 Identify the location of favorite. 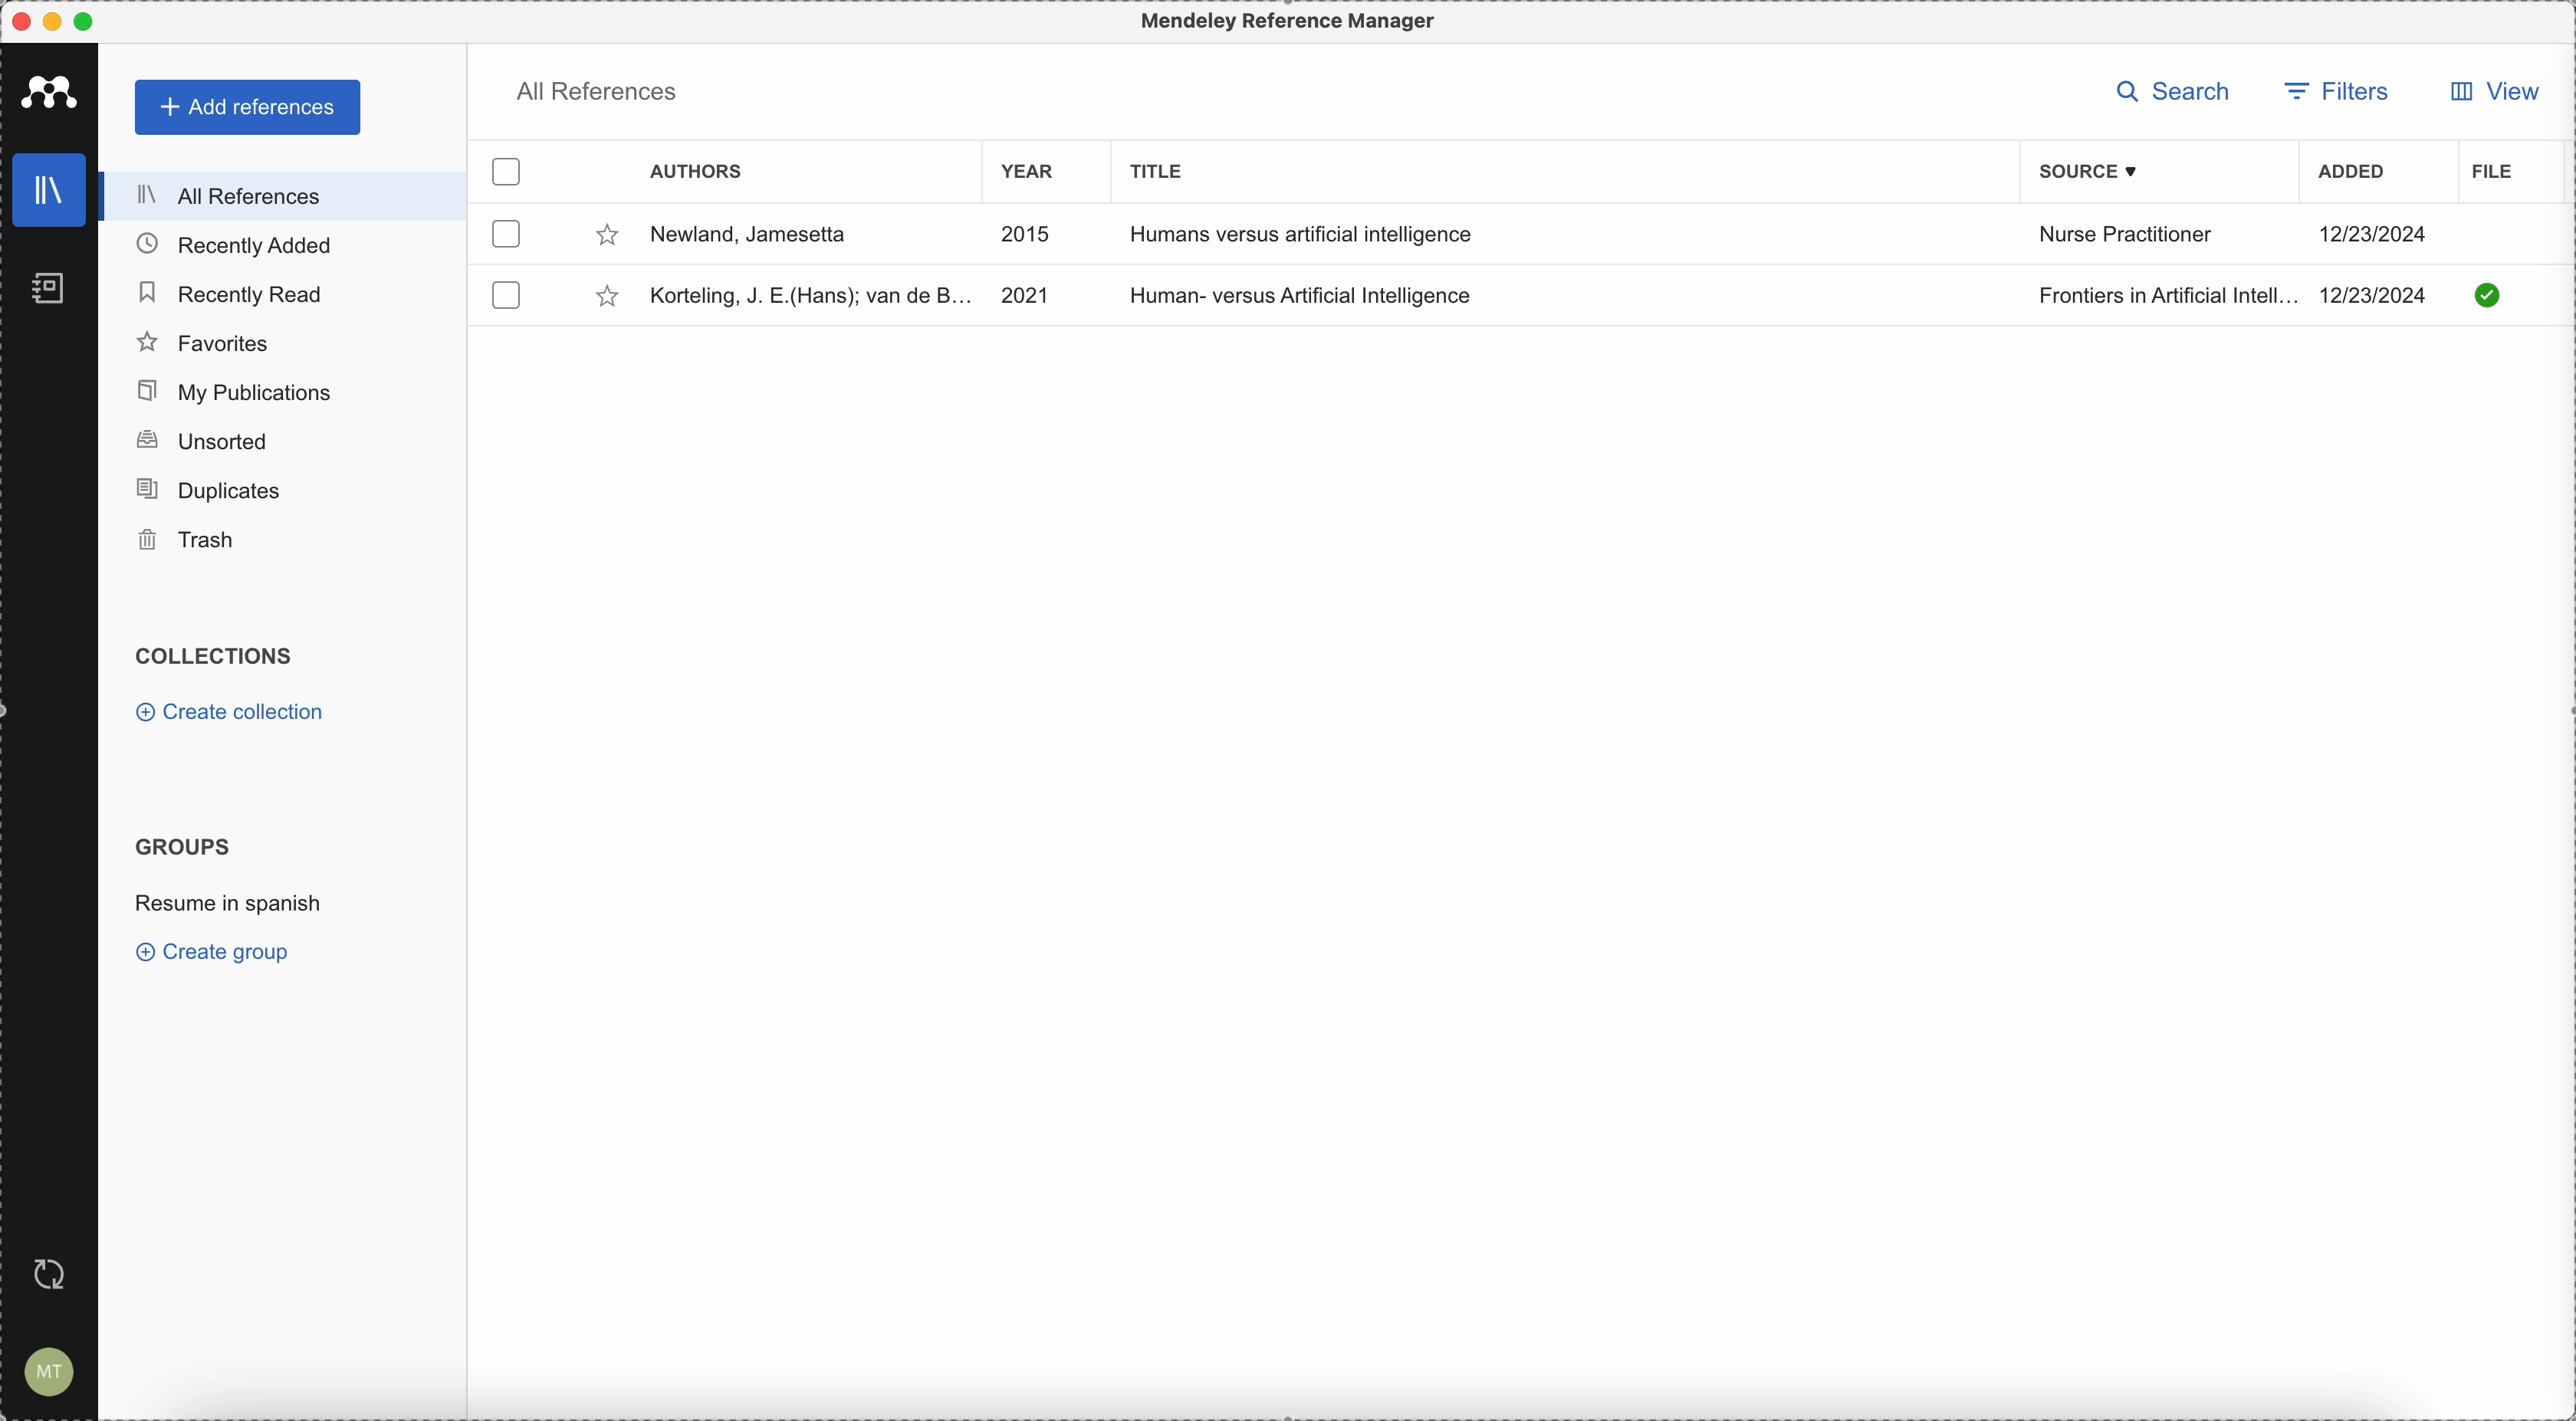
(607, 296).